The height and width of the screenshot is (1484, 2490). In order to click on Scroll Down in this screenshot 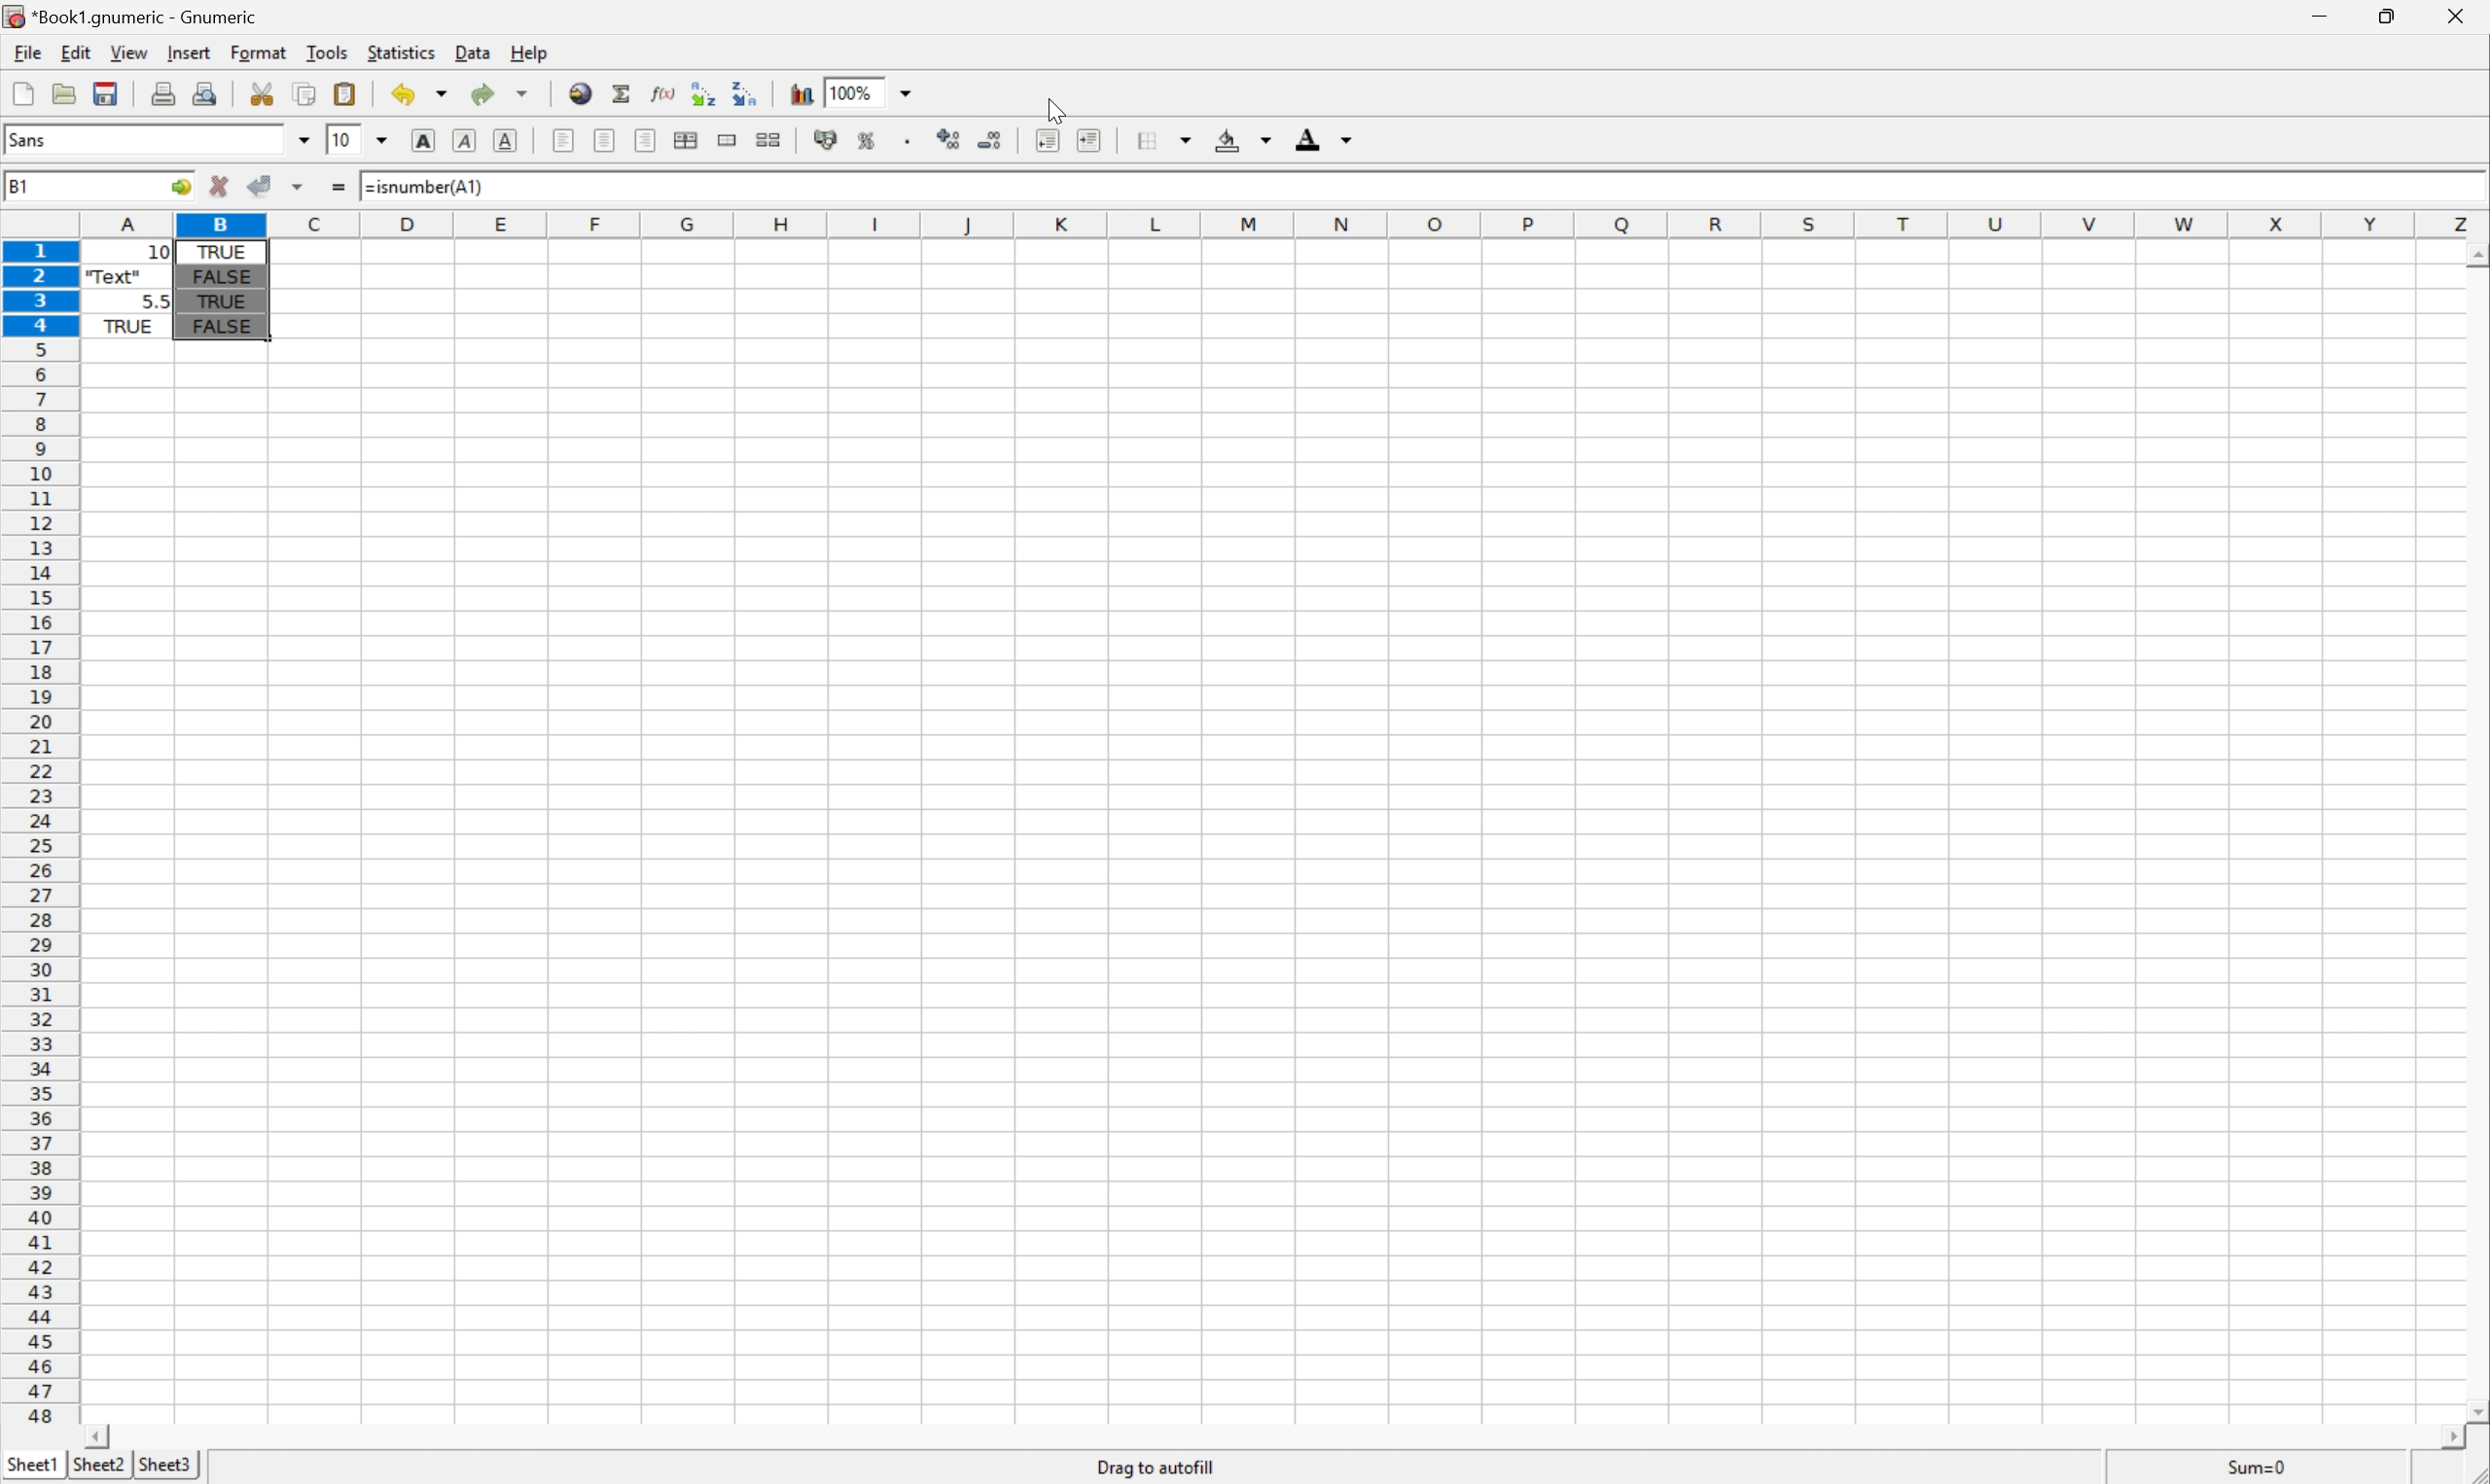, I will do `click(2474, 1407)`.